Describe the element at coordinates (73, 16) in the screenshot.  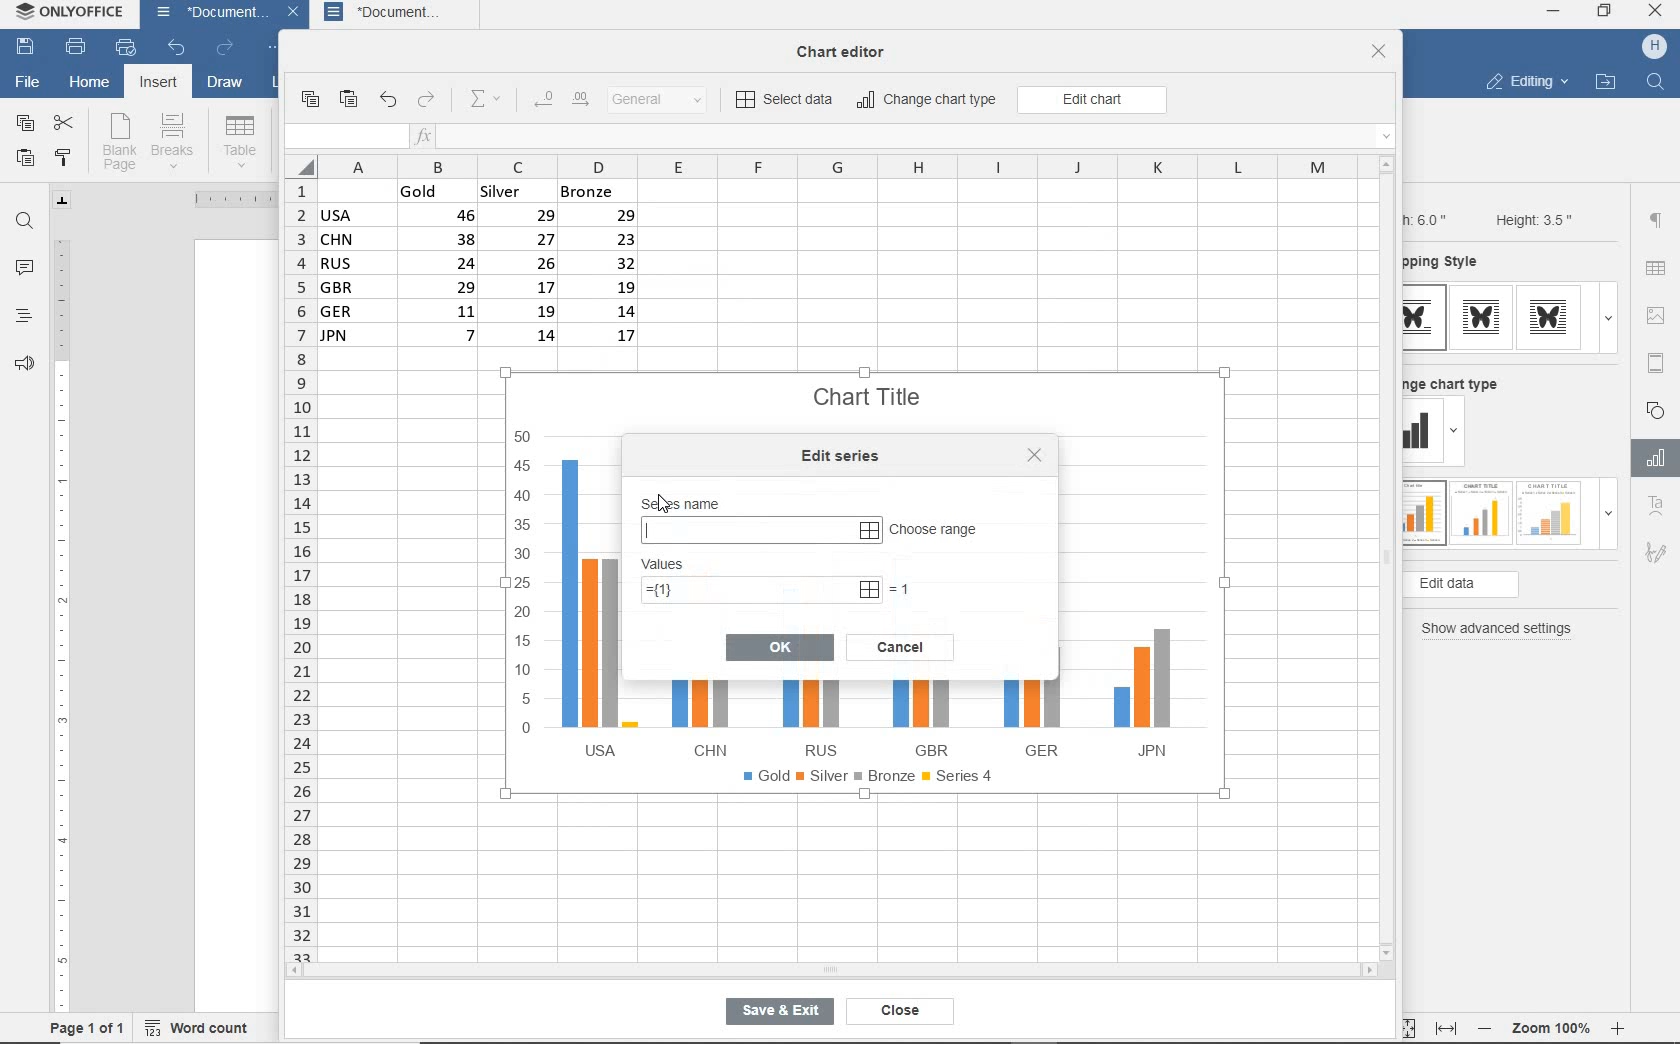
I see `system name` at that location.